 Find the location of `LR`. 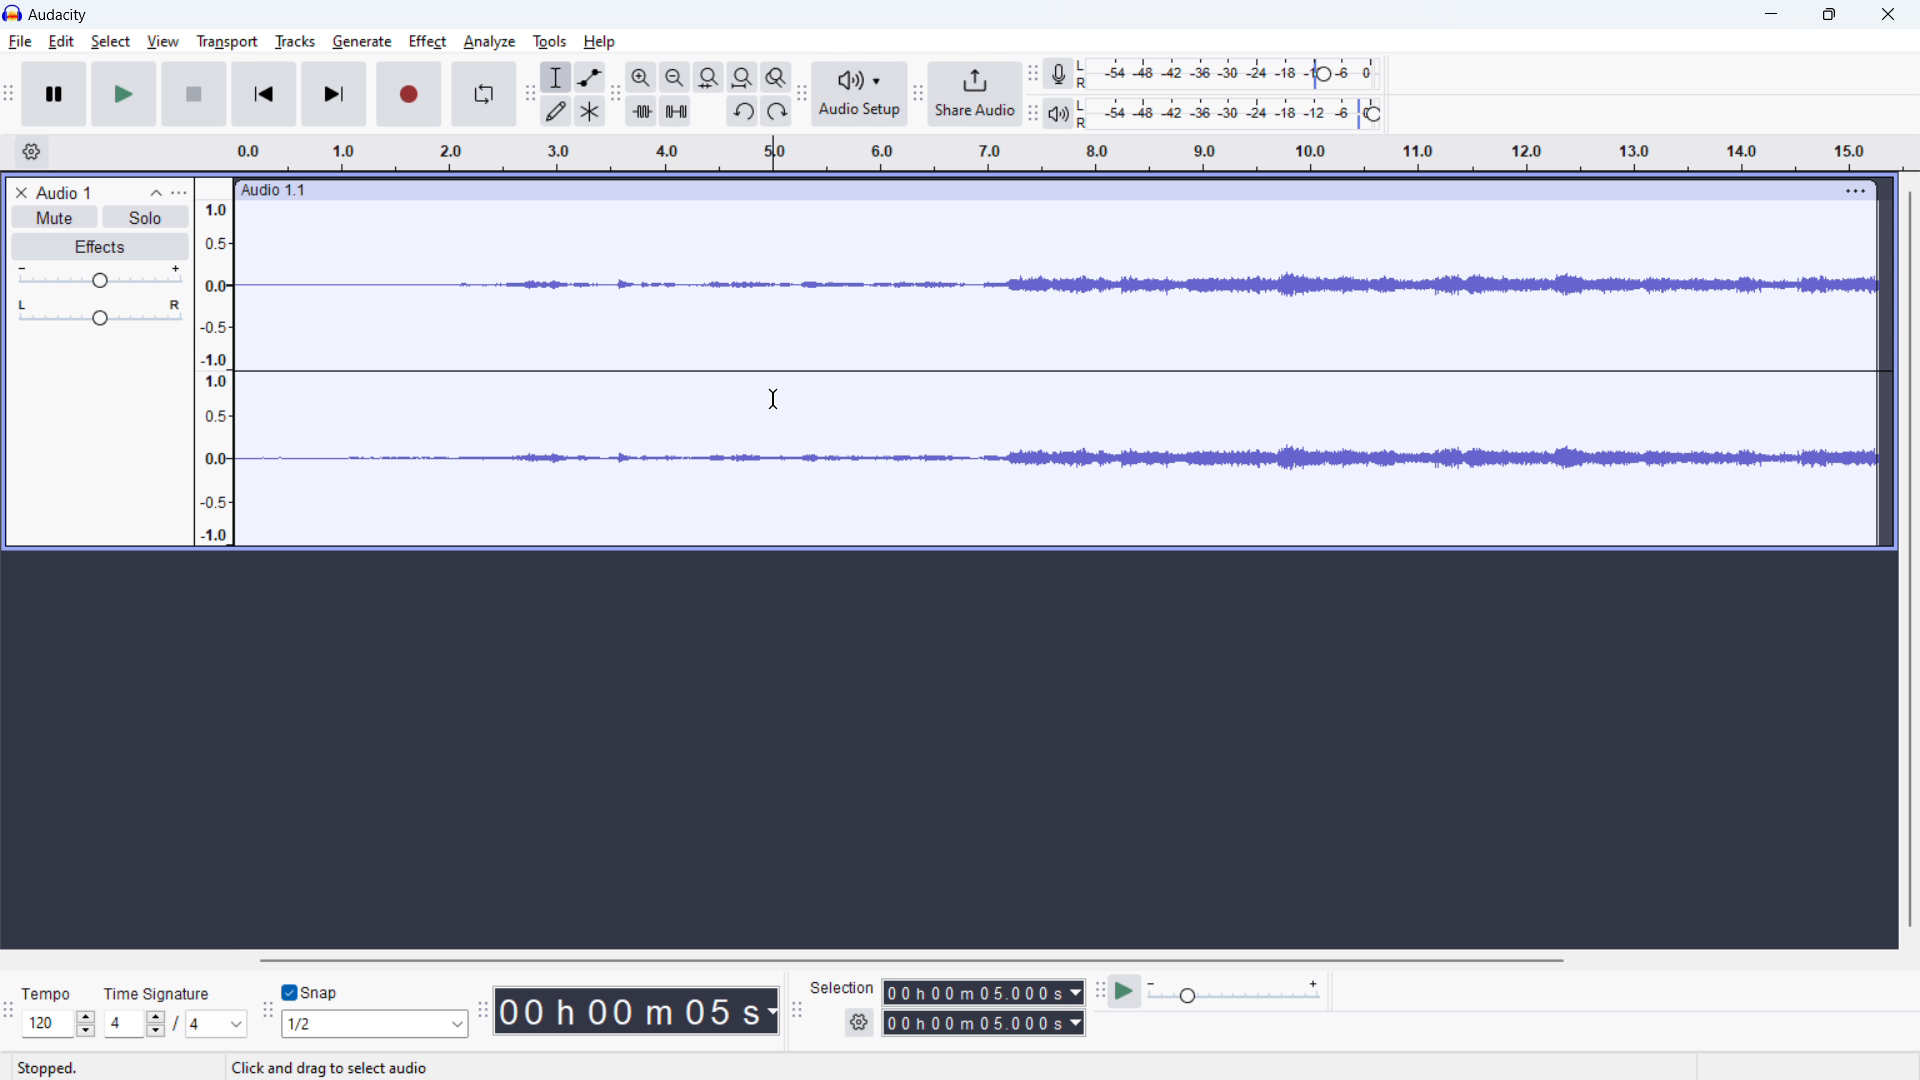

LR is located at coordinates (1085, 63).